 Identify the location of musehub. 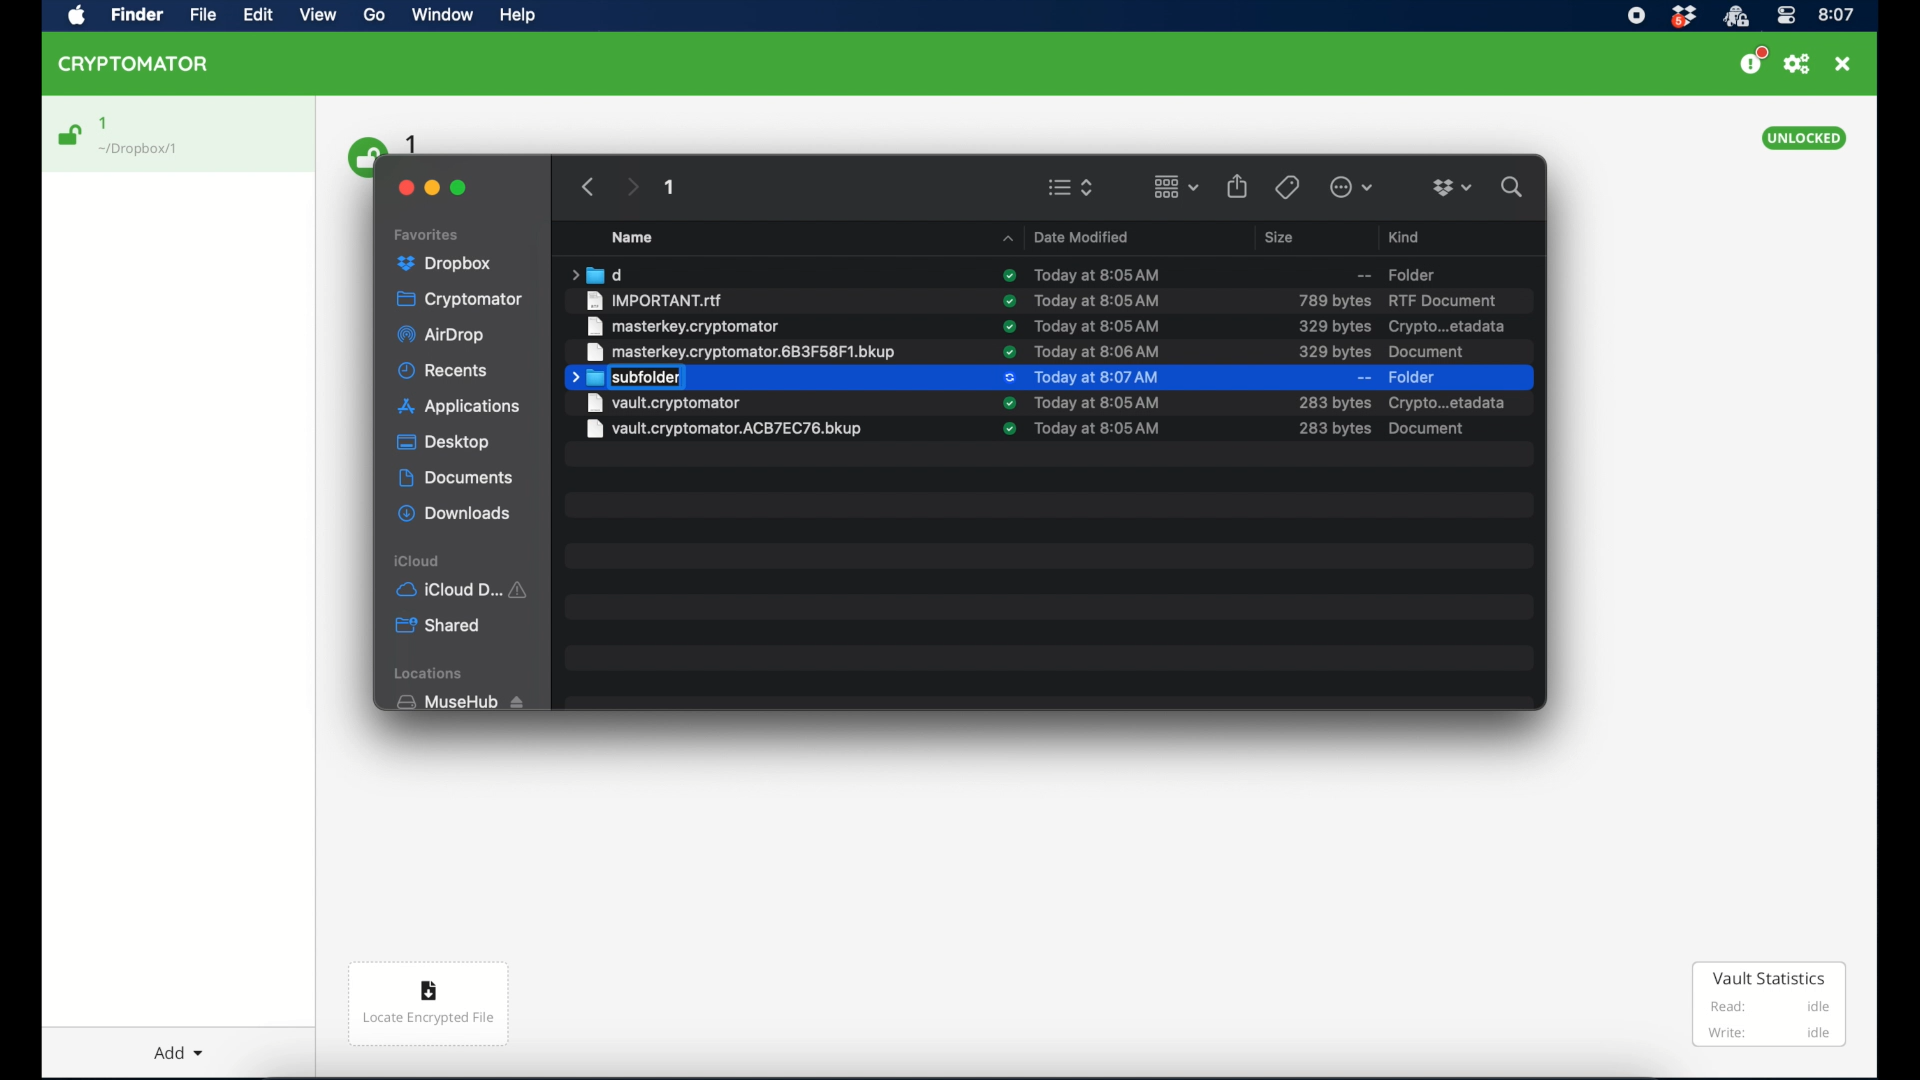
(459, 702).